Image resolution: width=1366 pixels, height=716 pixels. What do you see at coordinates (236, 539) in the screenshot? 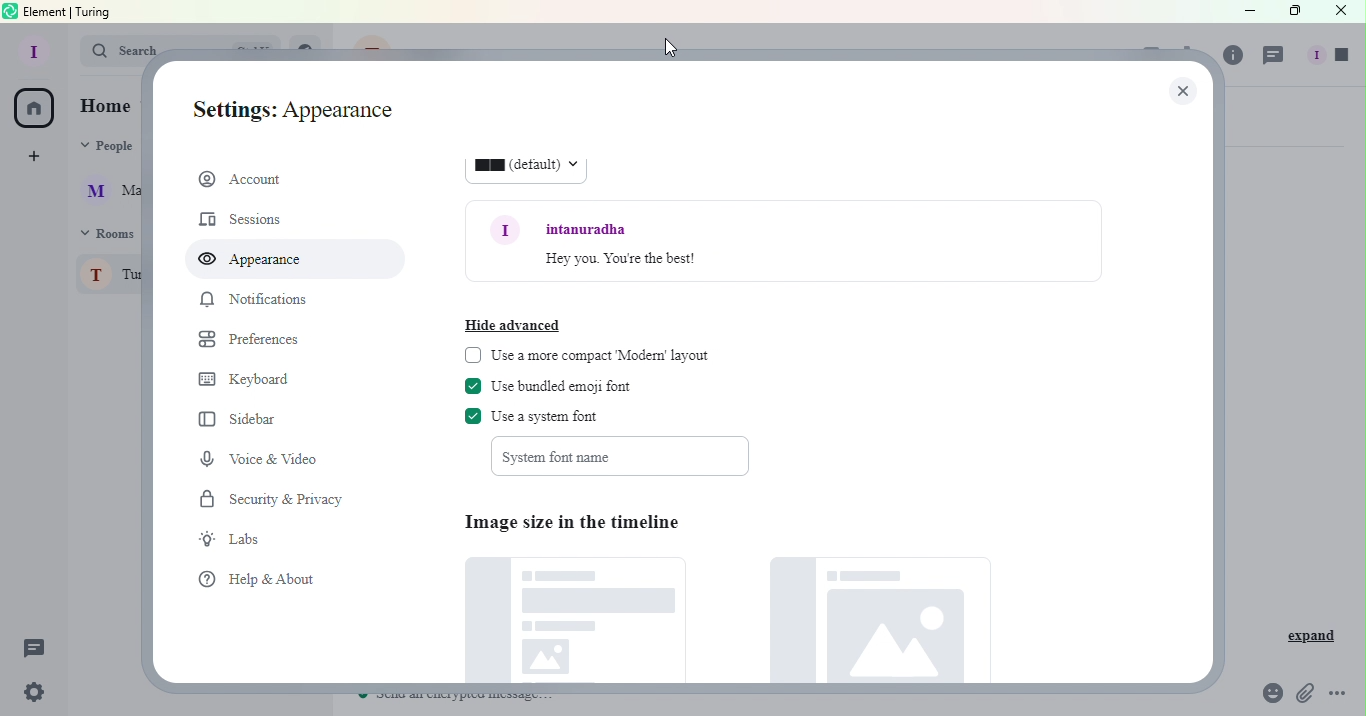
I see `Labs` at bounding box center [236, 539].